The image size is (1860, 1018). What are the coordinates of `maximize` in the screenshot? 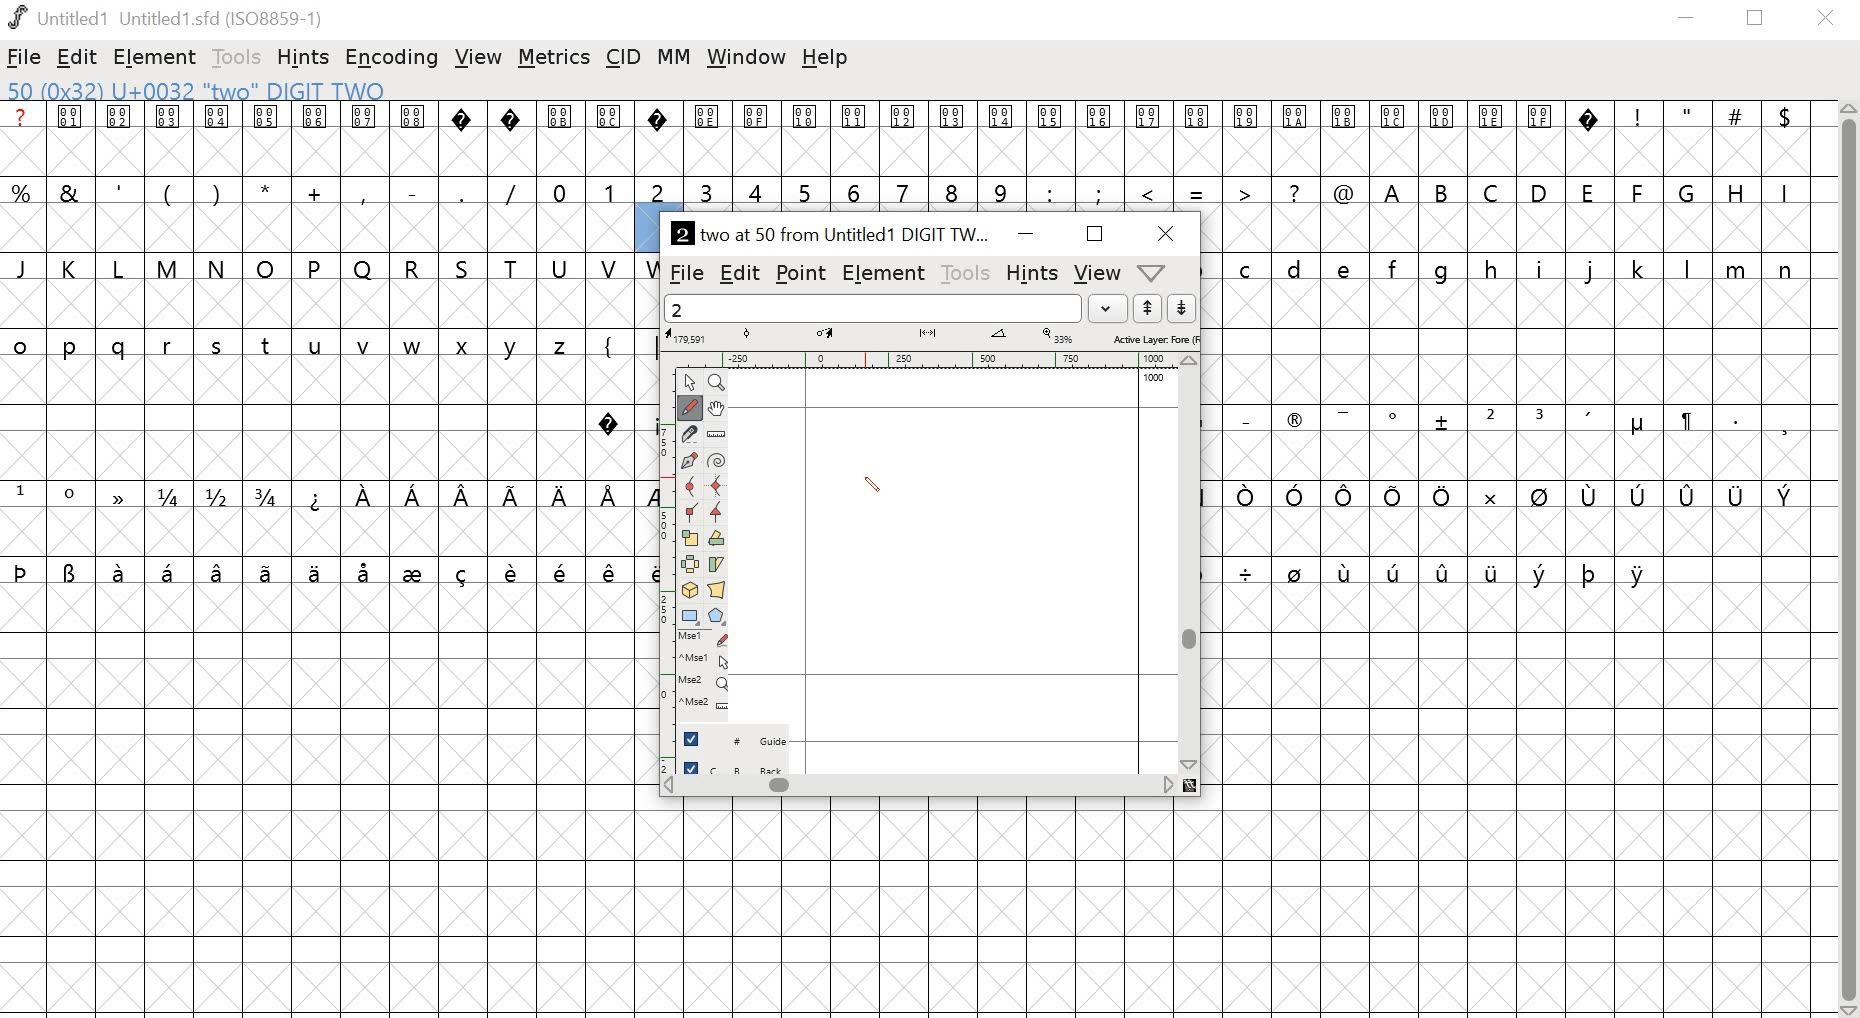 It's located at (1096, 234).